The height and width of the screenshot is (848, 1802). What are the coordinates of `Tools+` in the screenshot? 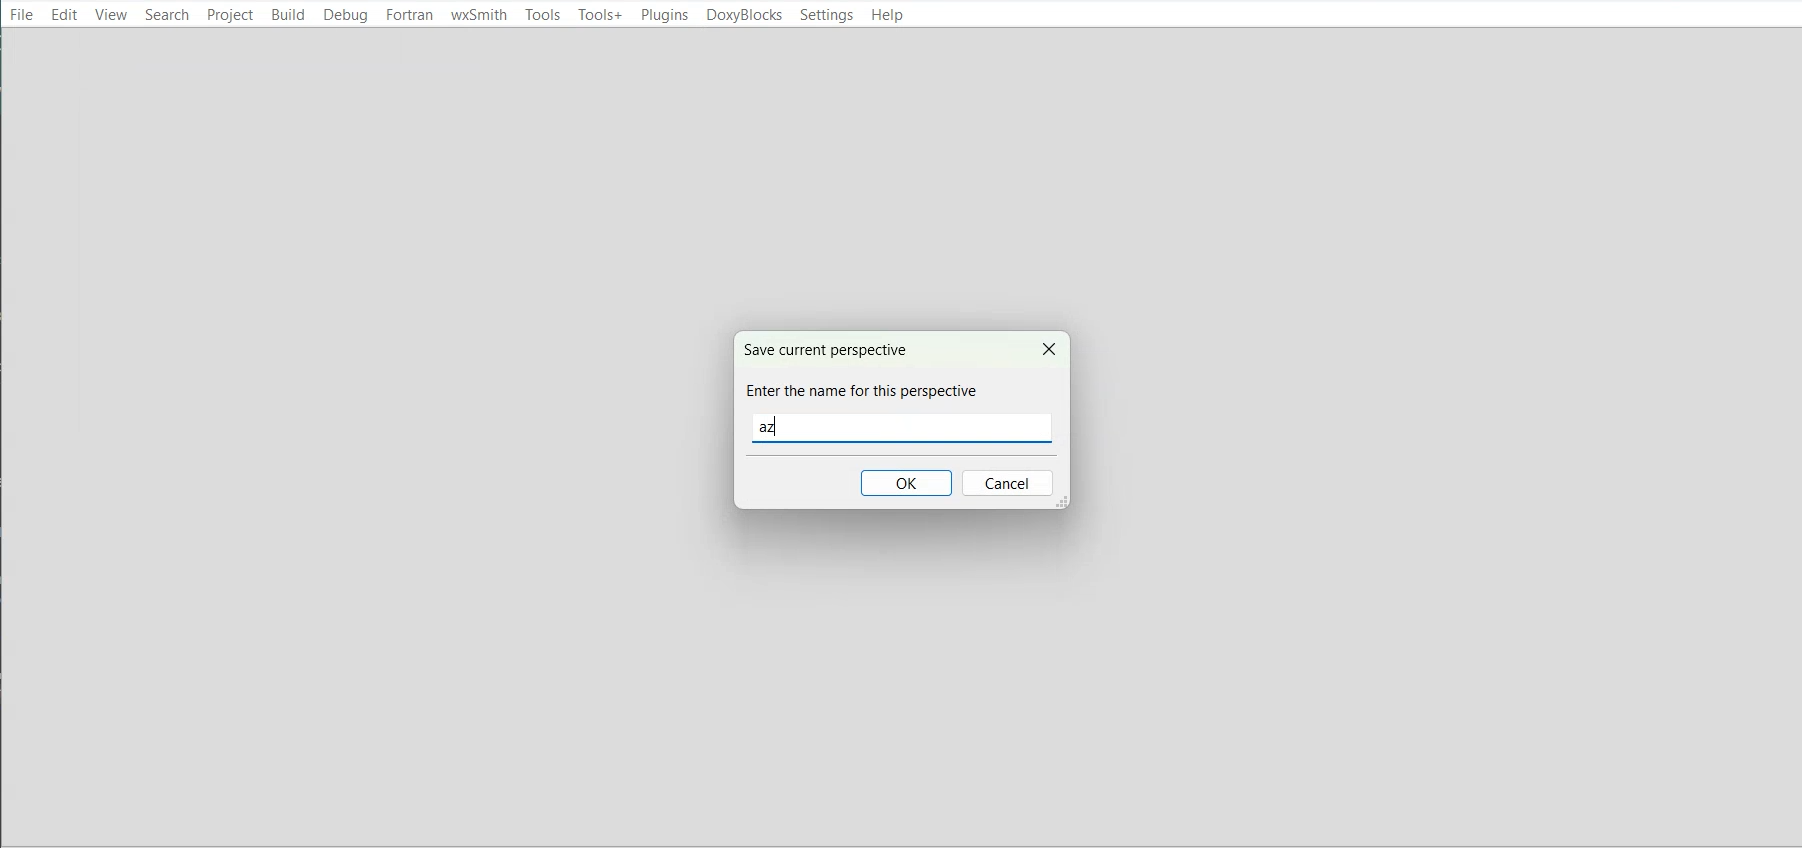 It's located at (600, 15).